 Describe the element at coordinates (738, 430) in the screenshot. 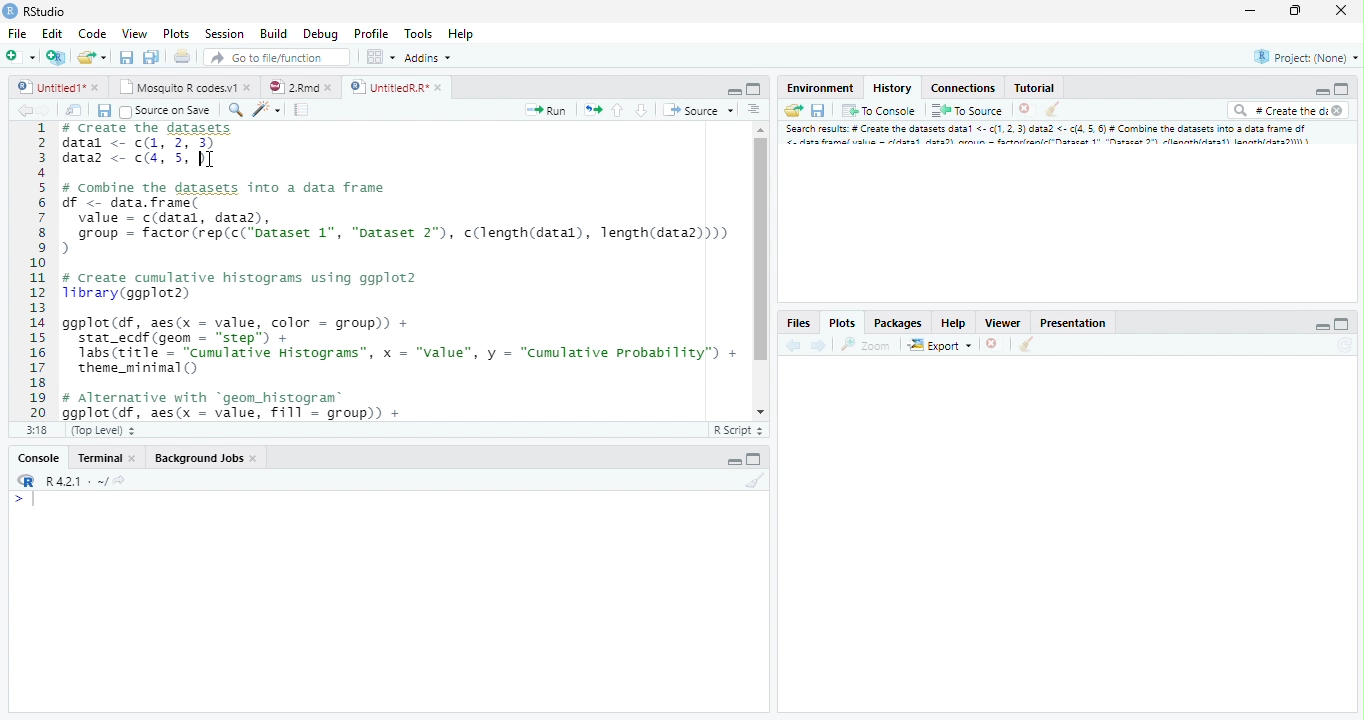

I see `R Script` at that location.